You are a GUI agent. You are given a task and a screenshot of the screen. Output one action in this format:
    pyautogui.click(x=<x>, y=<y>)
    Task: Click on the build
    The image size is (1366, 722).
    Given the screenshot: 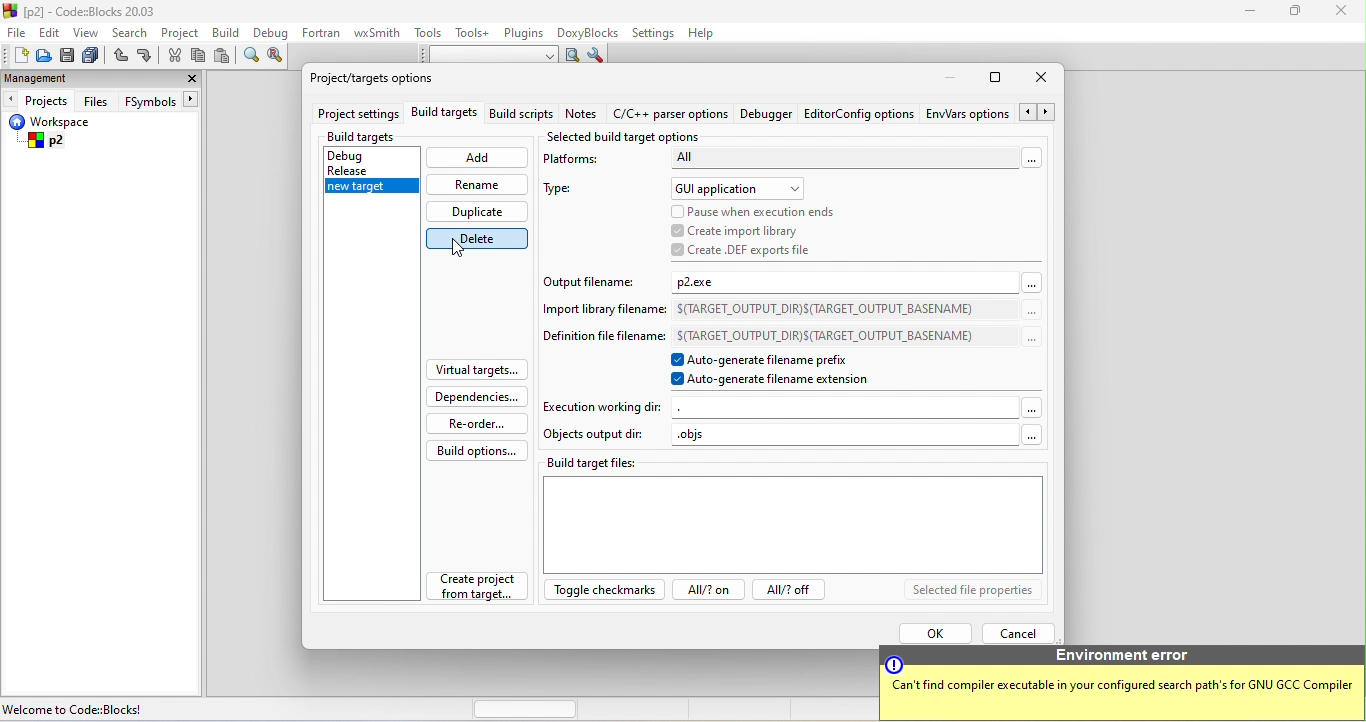 What is the action you would take?
    pyautogui.click(x=228, y=35)
    